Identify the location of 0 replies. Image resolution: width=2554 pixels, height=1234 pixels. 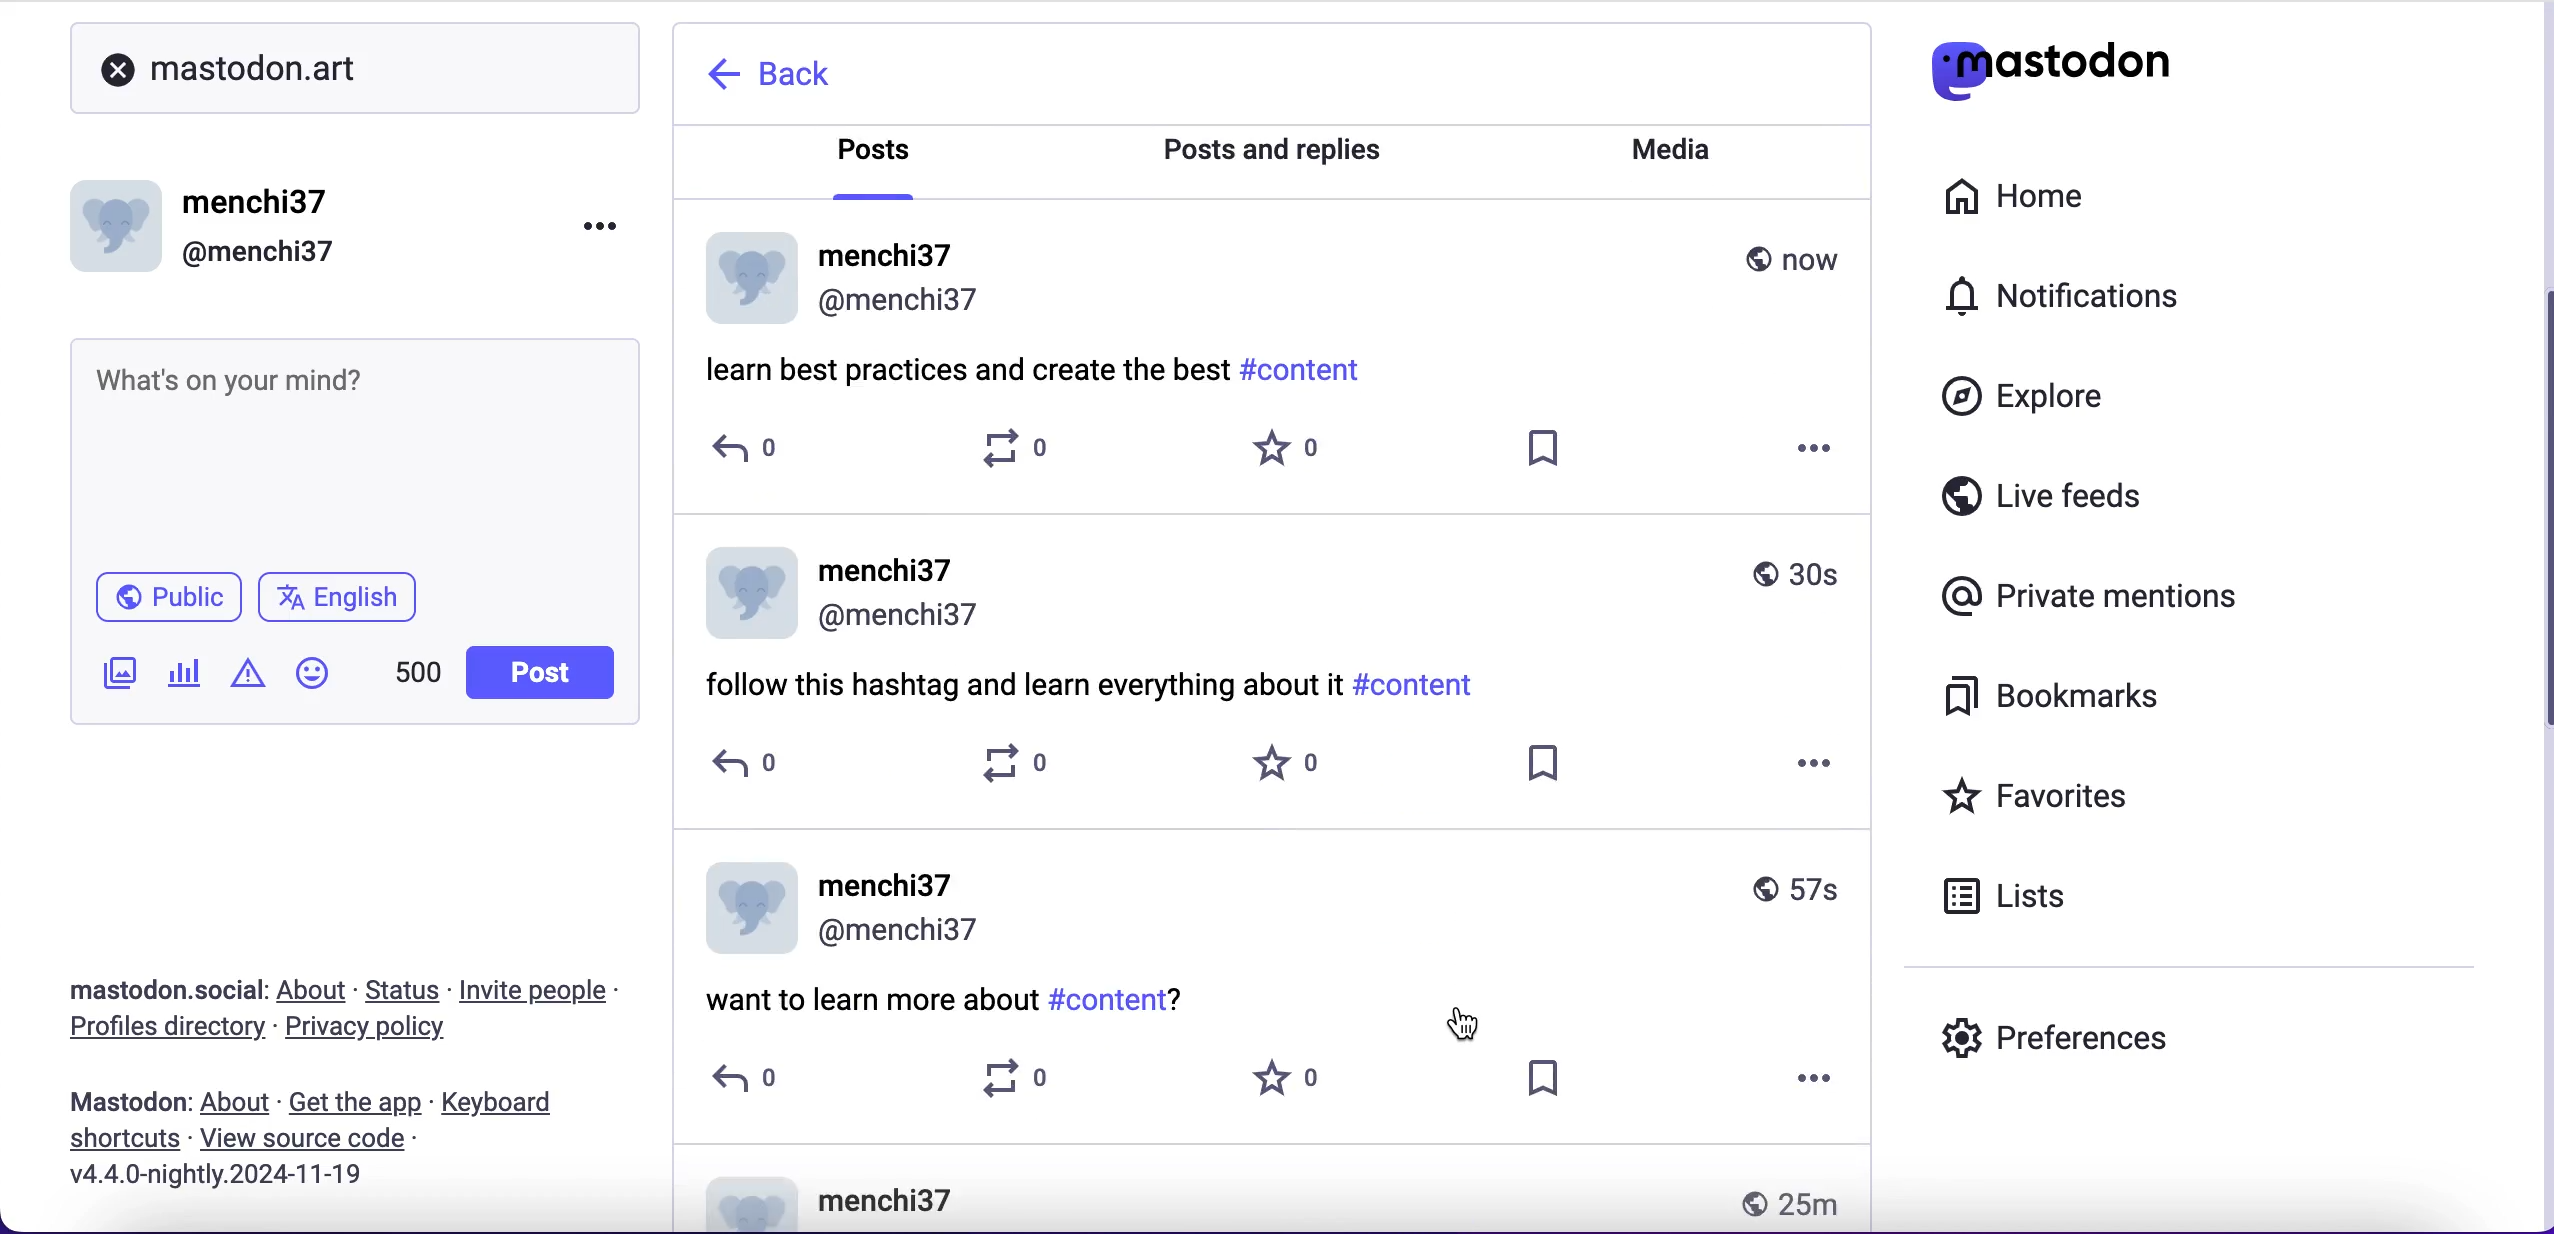
(761, 1089).